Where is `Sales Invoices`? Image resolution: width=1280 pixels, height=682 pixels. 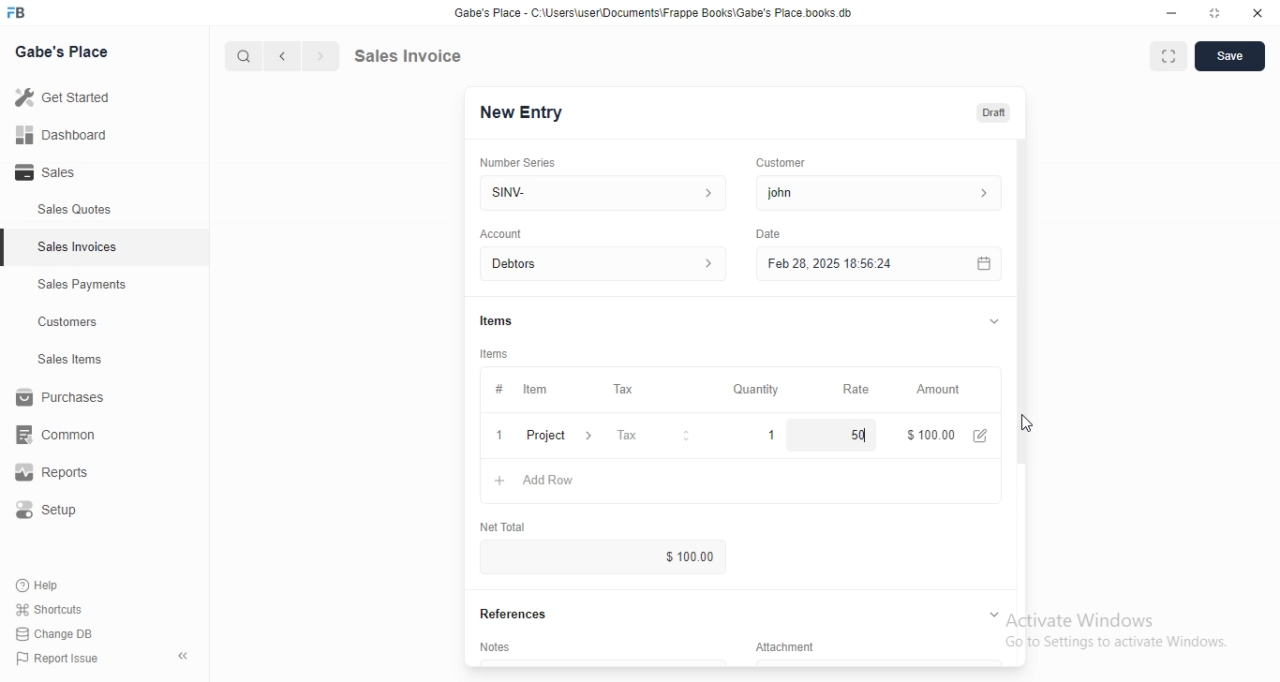 Sales Invoices is located at coordinates (79, 247).